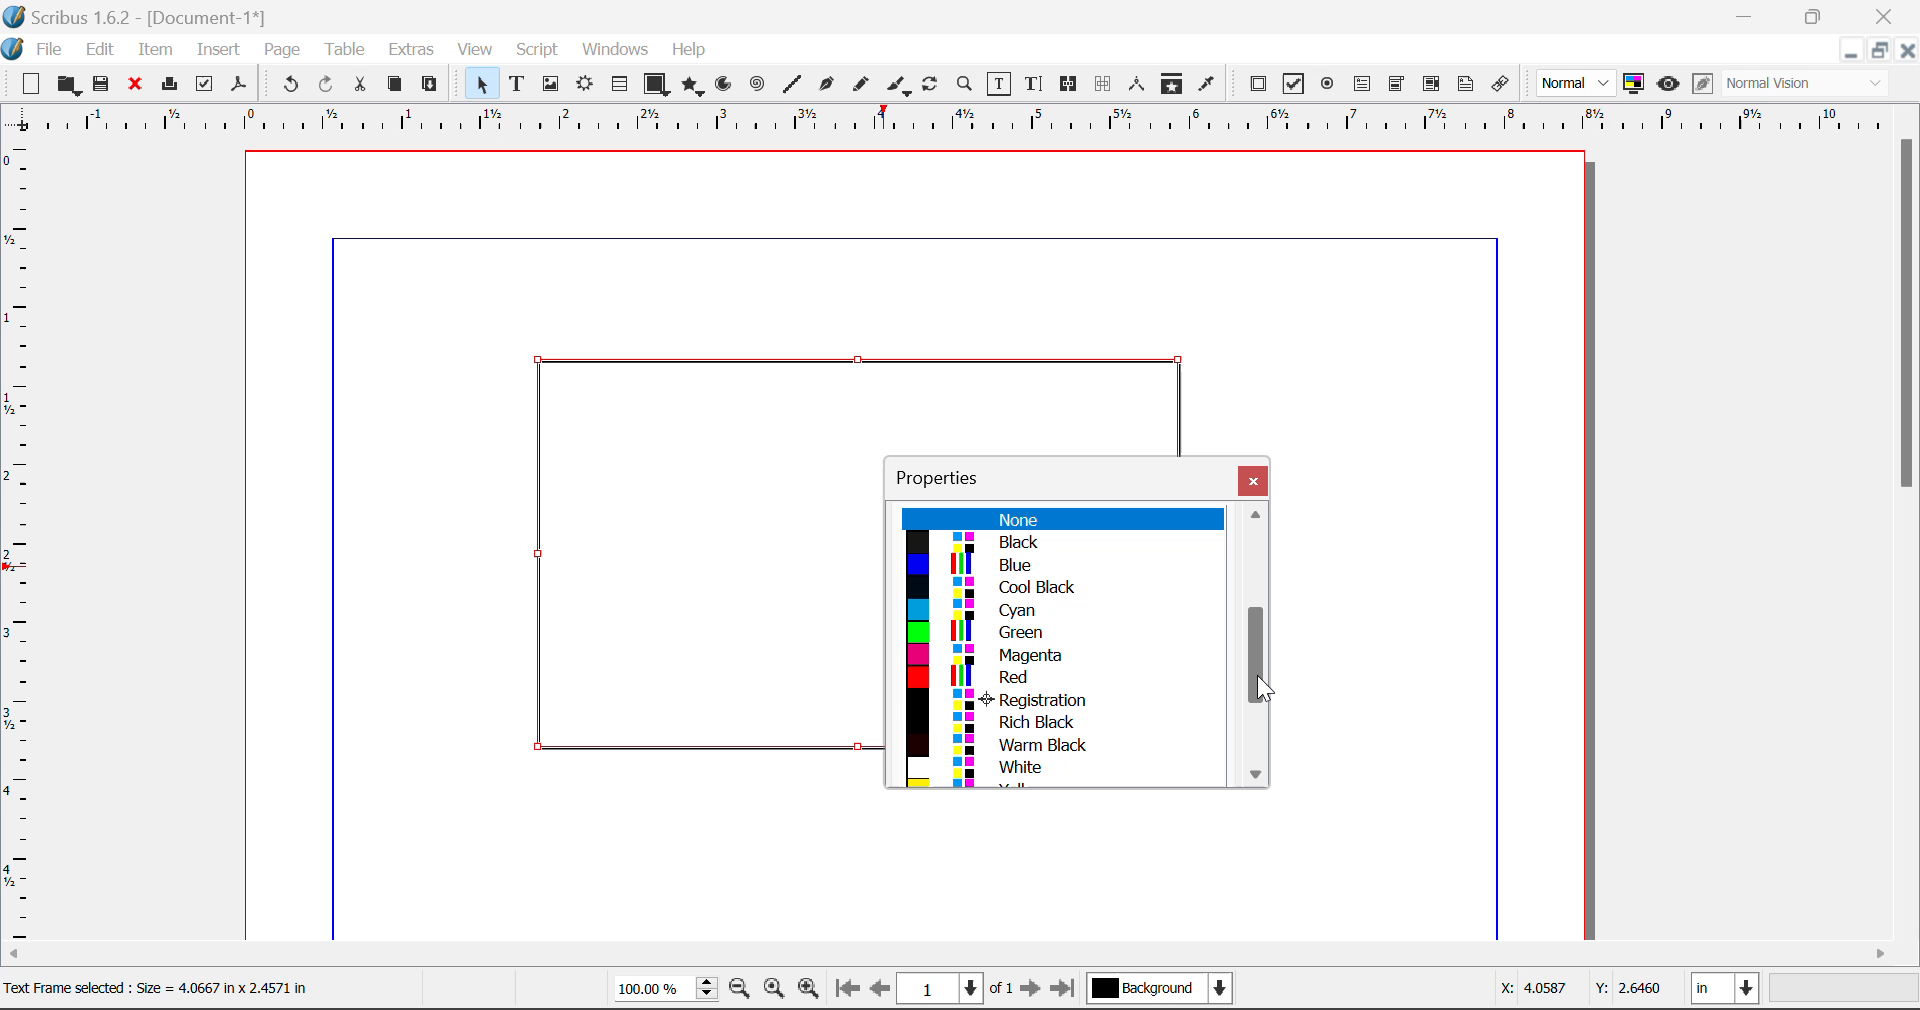 The image size is (1920, 1010). Describe the element at coordinates (757, 84) in the screenshot. I see `Spiral` at that location.